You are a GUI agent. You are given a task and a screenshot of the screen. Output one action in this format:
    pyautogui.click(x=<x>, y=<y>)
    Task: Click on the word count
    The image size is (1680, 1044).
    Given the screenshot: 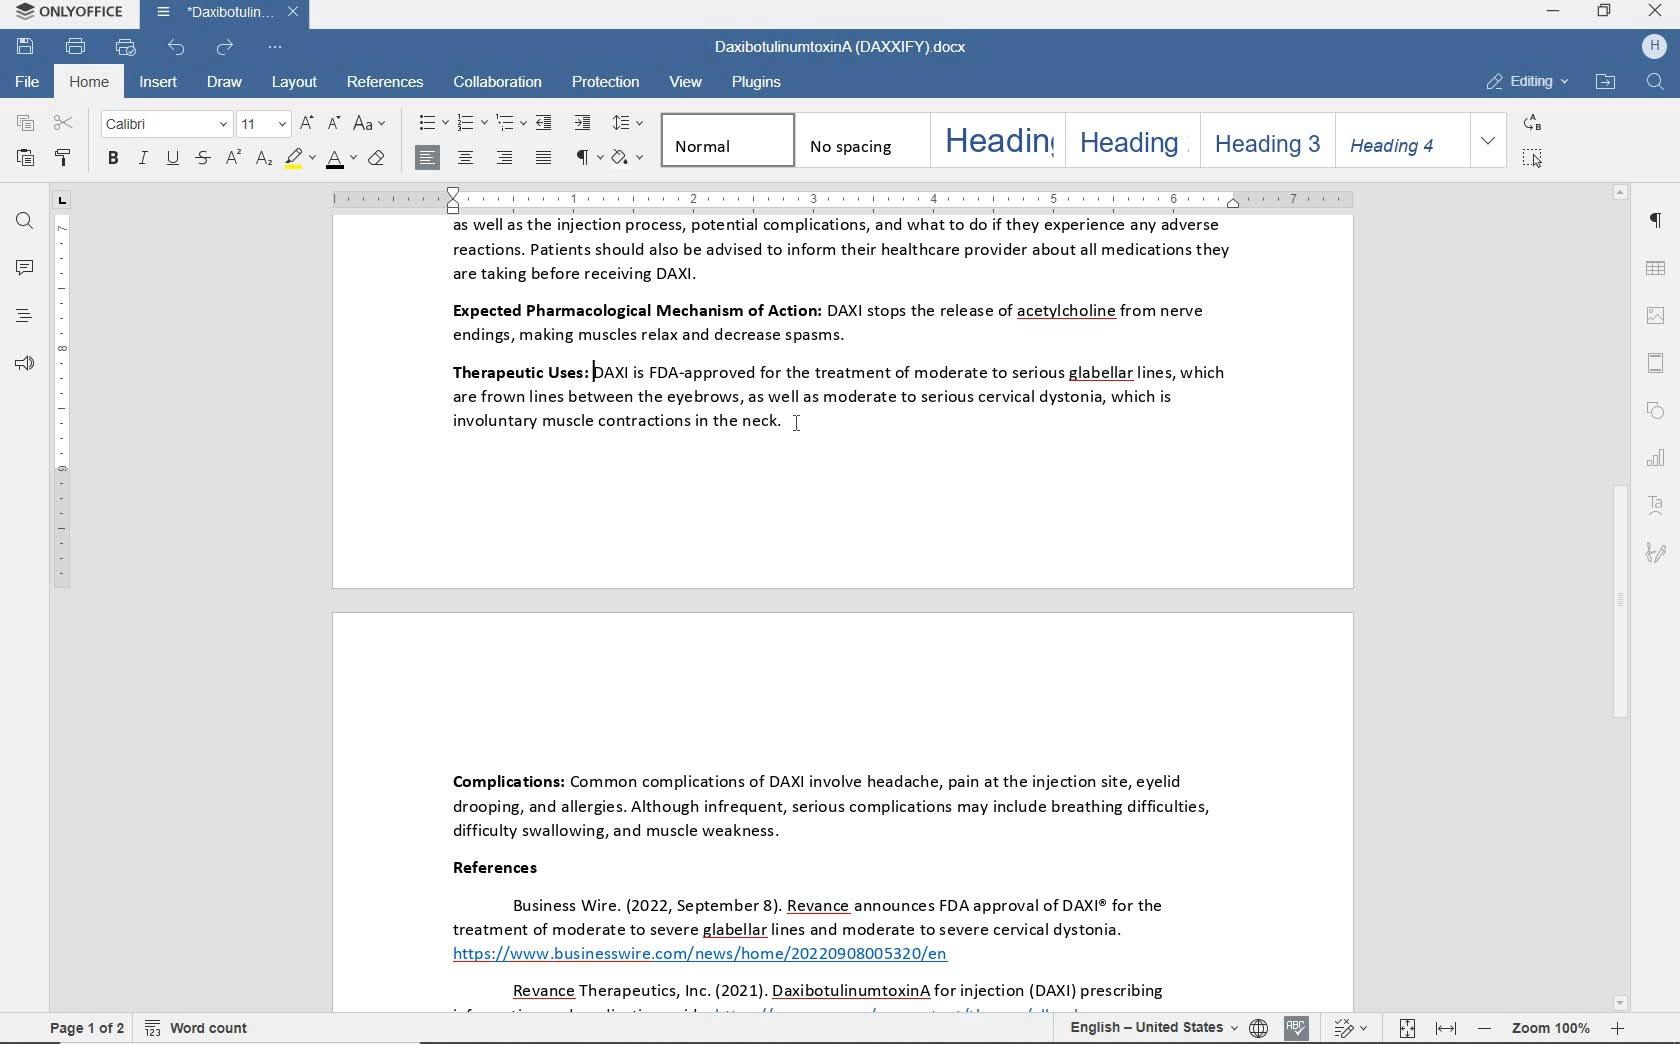 What is the action you would take?
    pyautogui.click(x=198, y=1025)
    